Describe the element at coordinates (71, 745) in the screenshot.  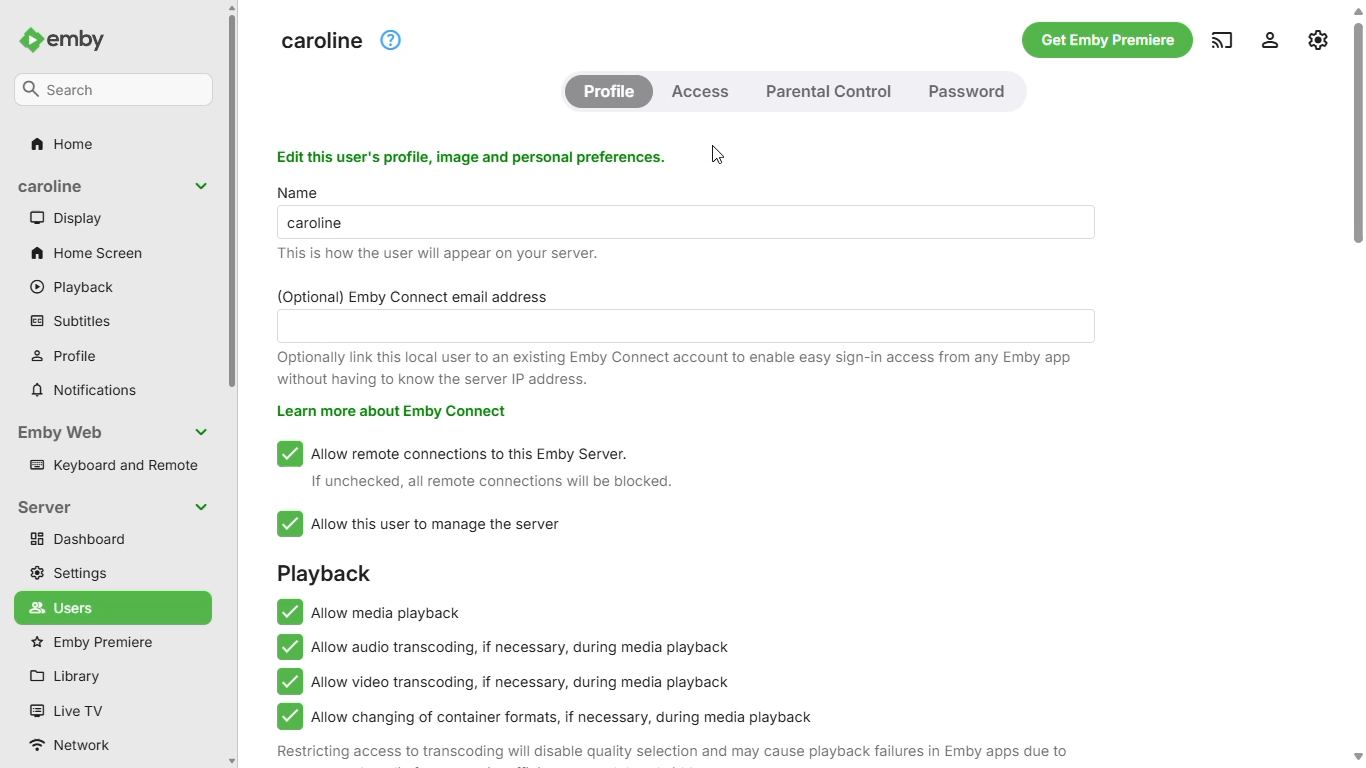
I see `network` at that location.